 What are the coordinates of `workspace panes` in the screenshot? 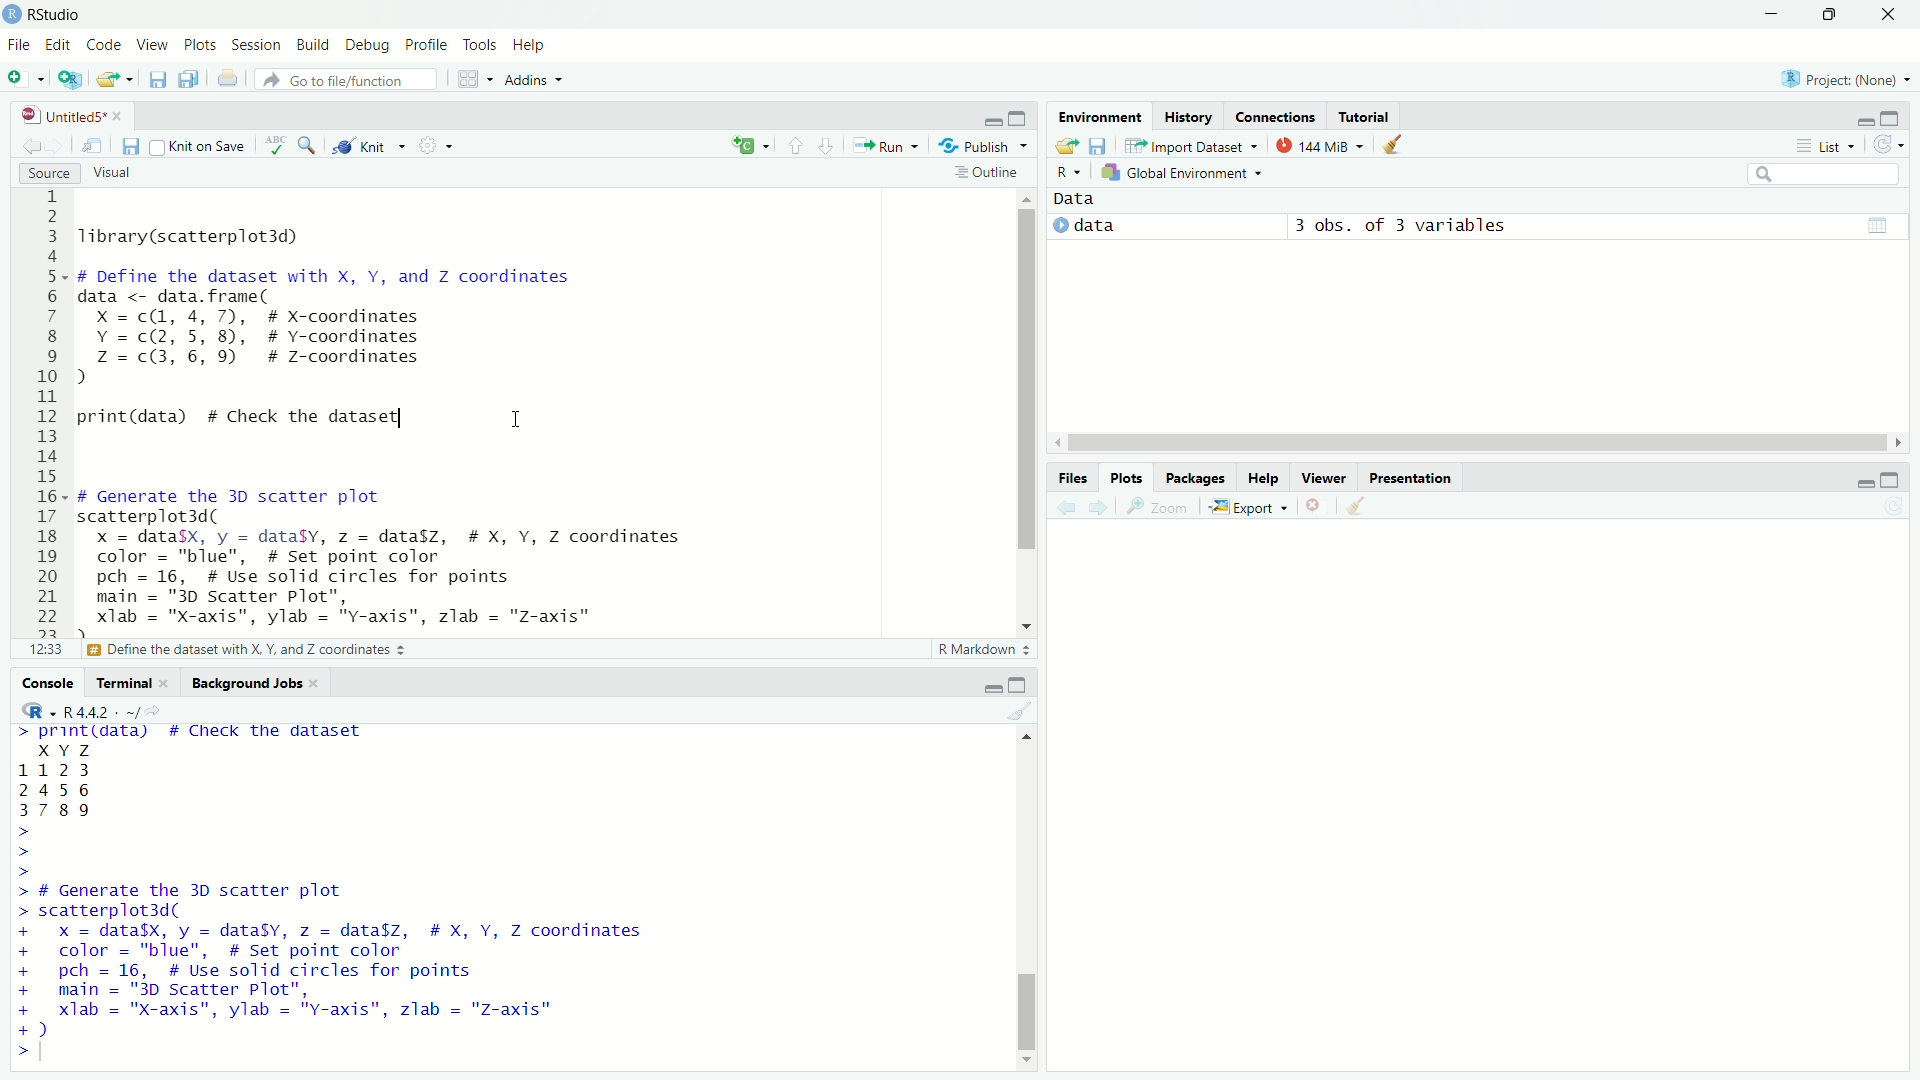 It's located at (474, 79).